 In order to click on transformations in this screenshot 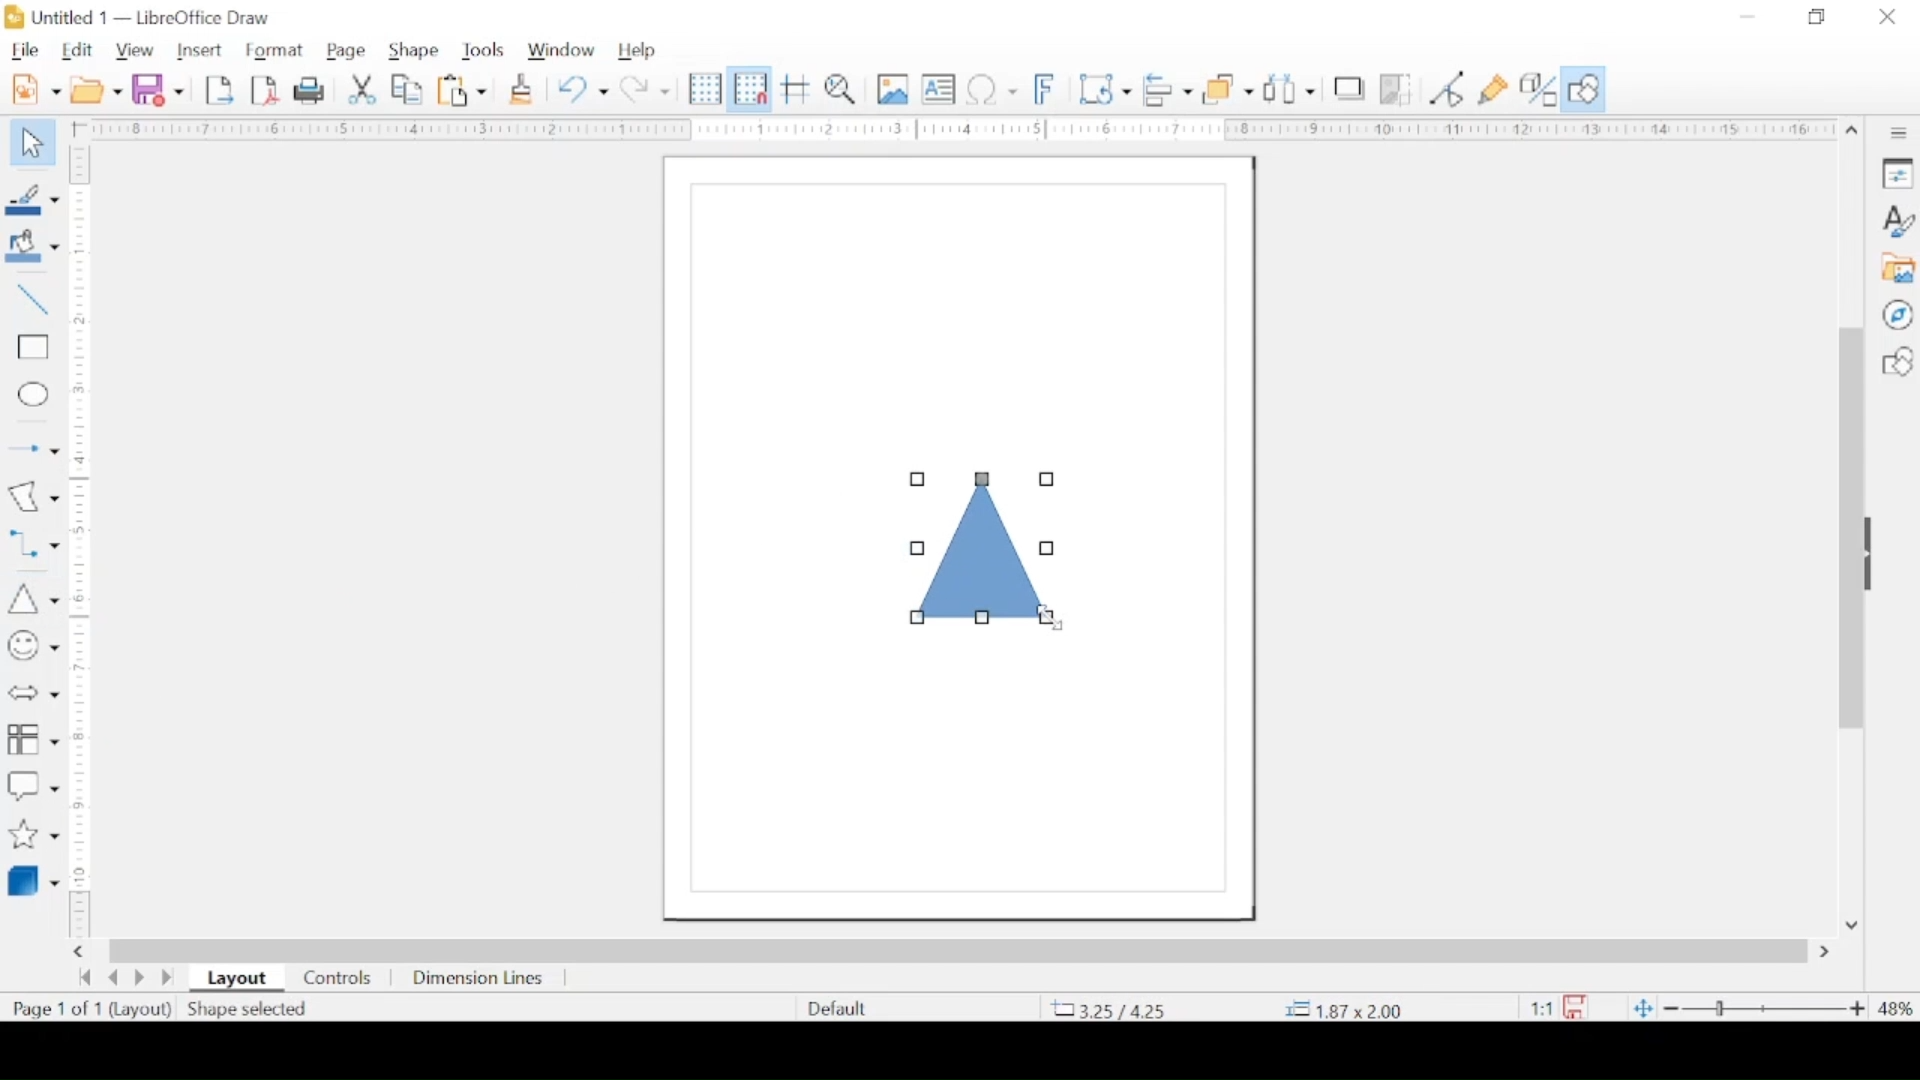, I will do `click(1105, 87)`.